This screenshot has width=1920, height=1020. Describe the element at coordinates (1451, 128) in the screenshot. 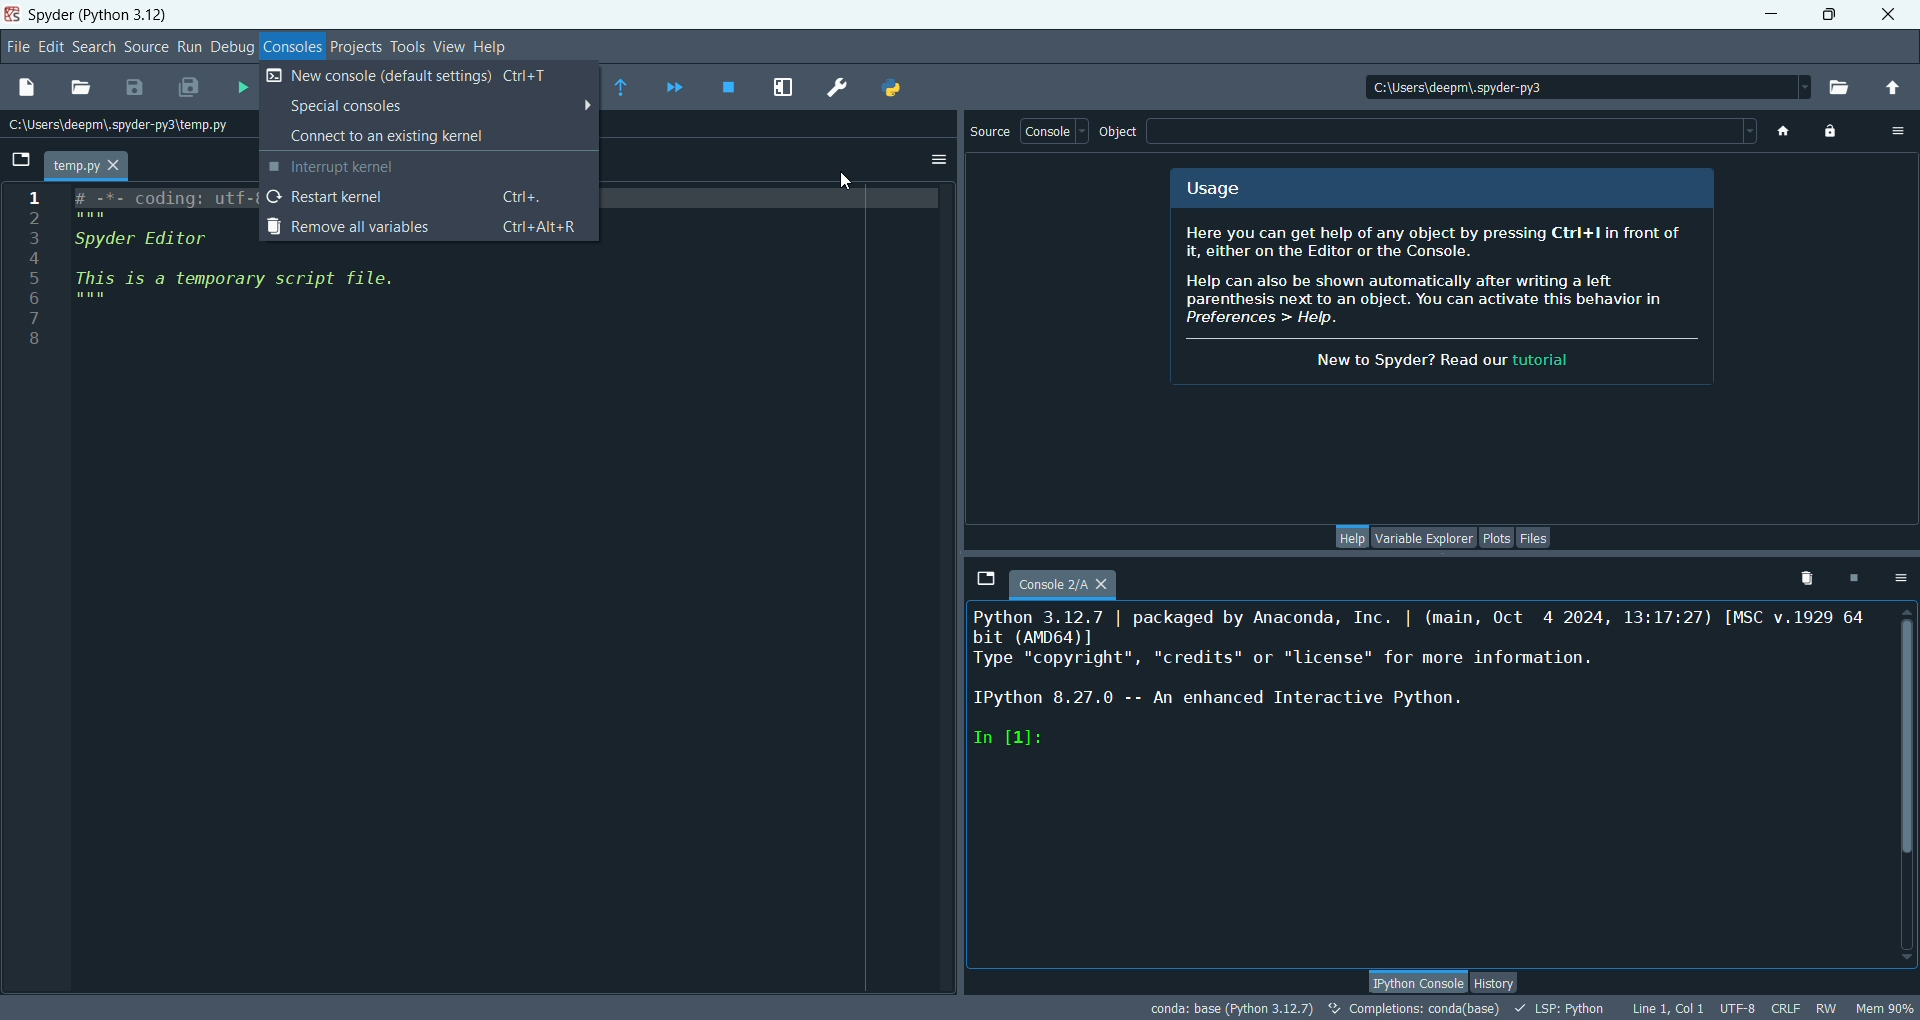

I see `blank space` at that location.